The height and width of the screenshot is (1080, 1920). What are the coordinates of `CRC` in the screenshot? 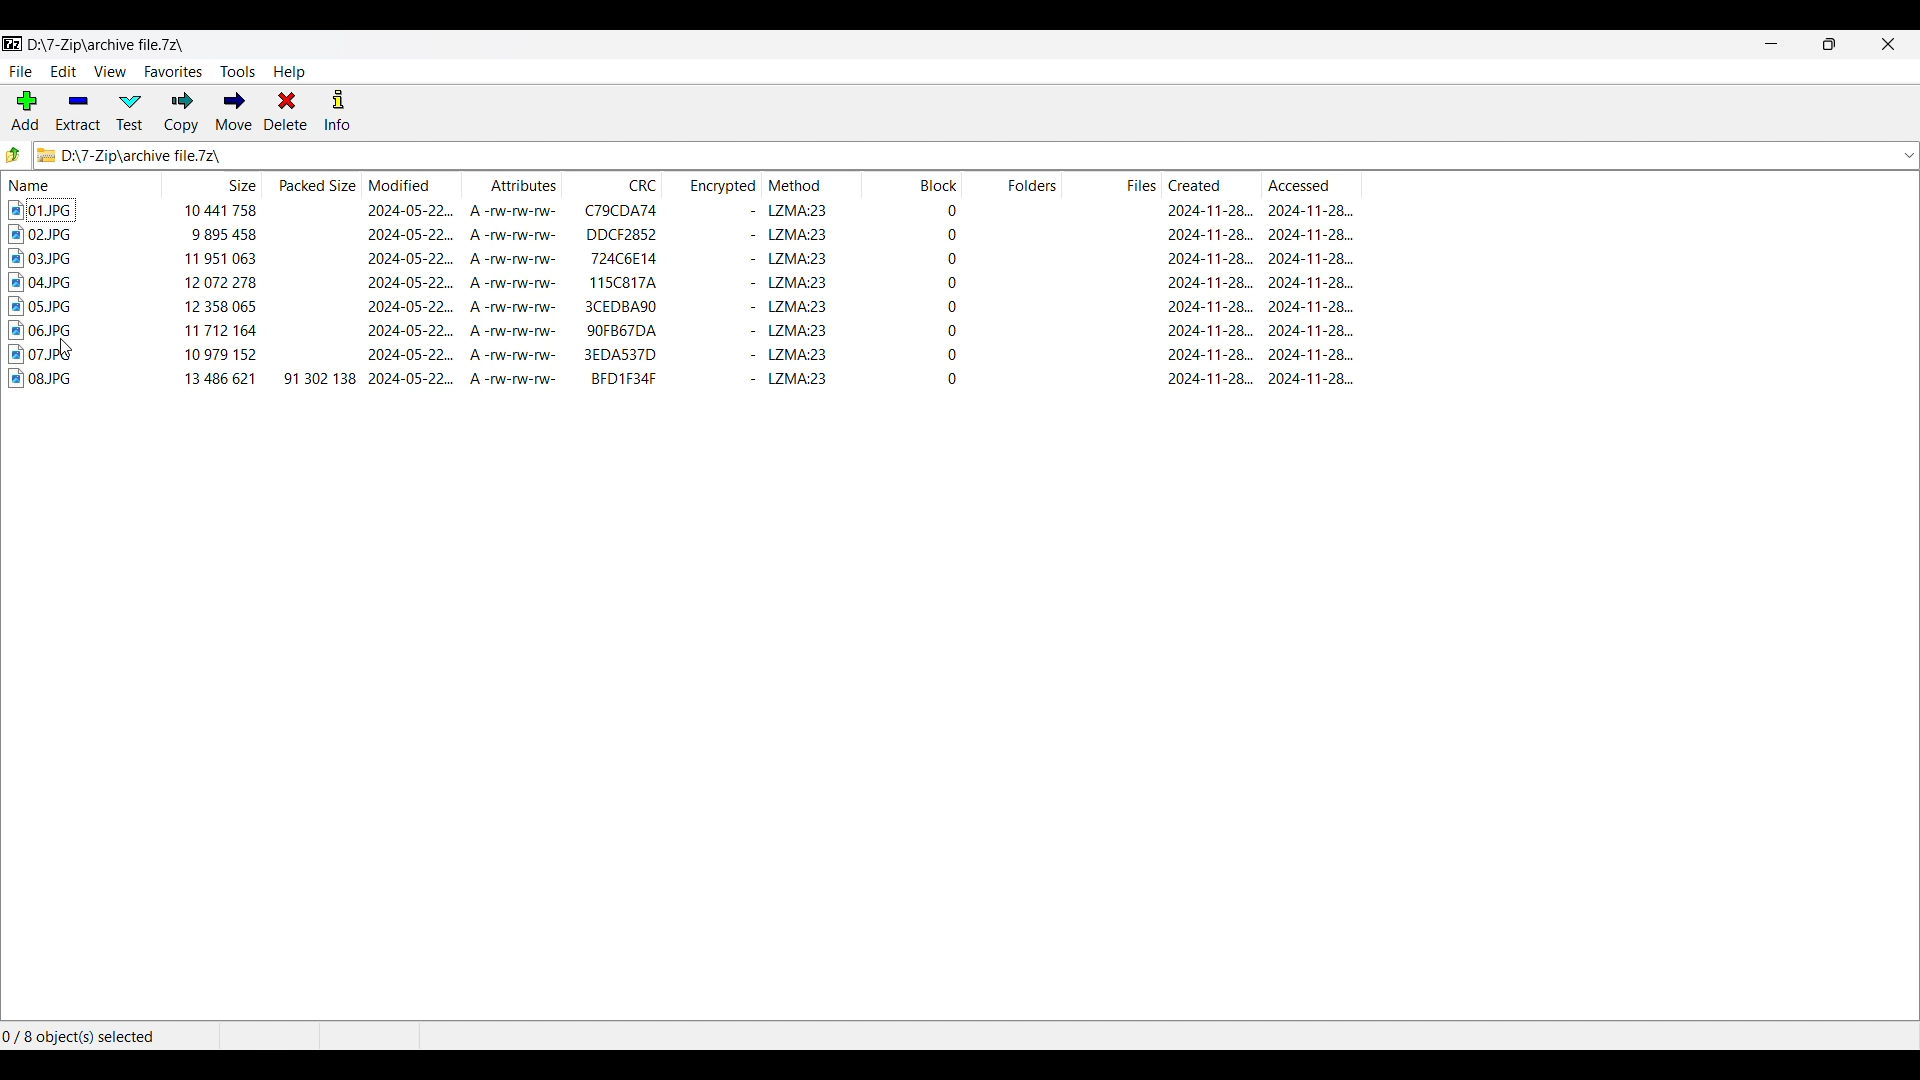 It's located at (620, 282).